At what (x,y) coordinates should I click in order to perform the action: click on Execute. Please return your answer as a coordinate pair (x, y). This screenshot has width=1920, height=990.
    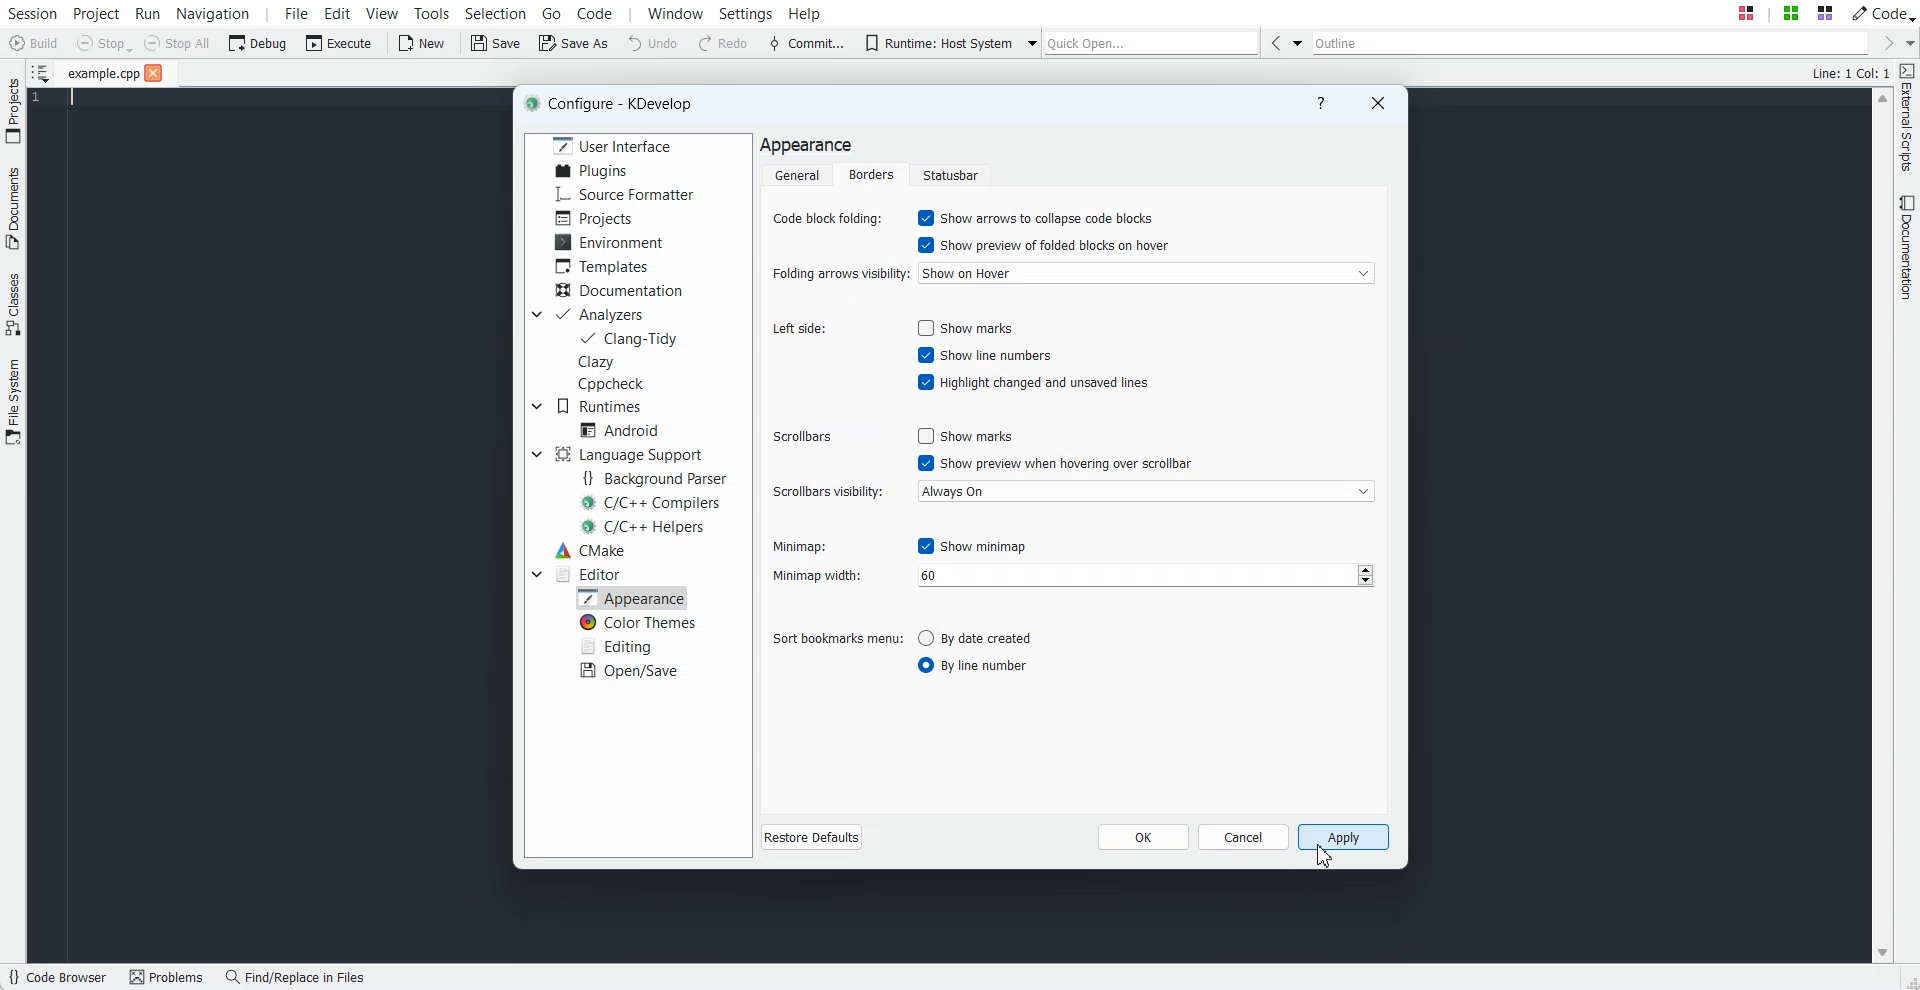
    Looking at the image, I should click on (339, 43).